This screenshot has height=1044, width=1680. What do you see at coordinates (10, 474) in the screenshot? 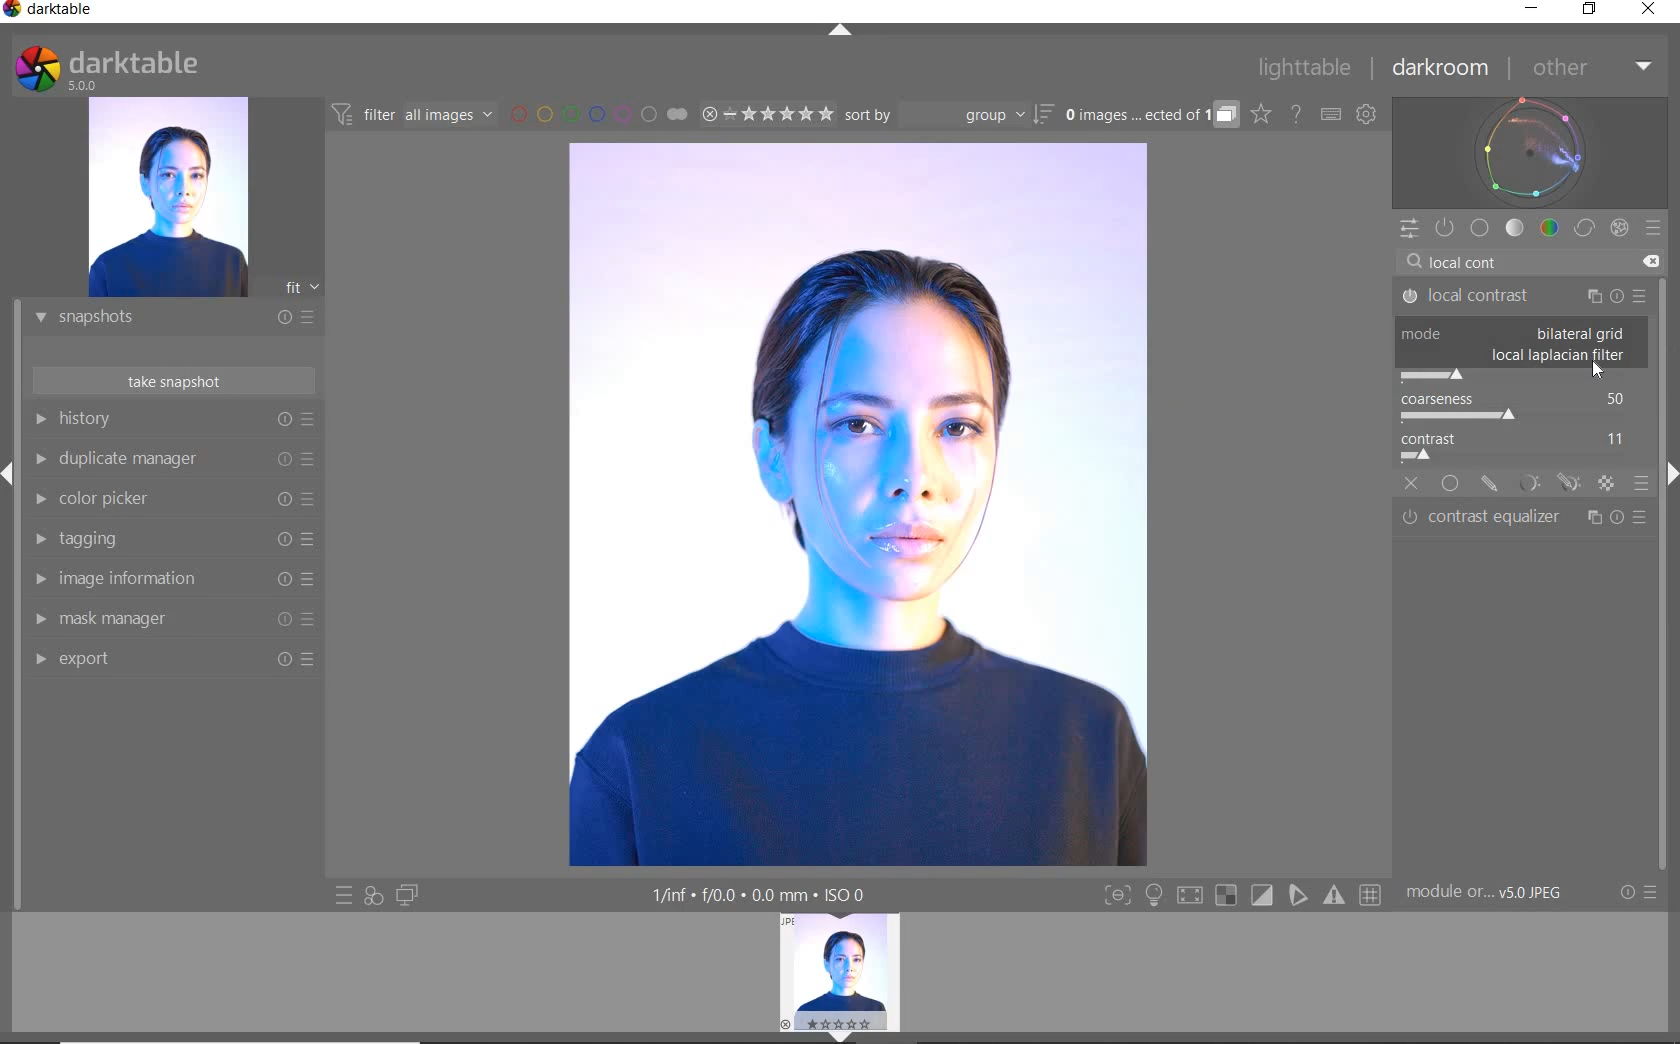
I see `Expand/Collapse` at bounding box center [10, 474].